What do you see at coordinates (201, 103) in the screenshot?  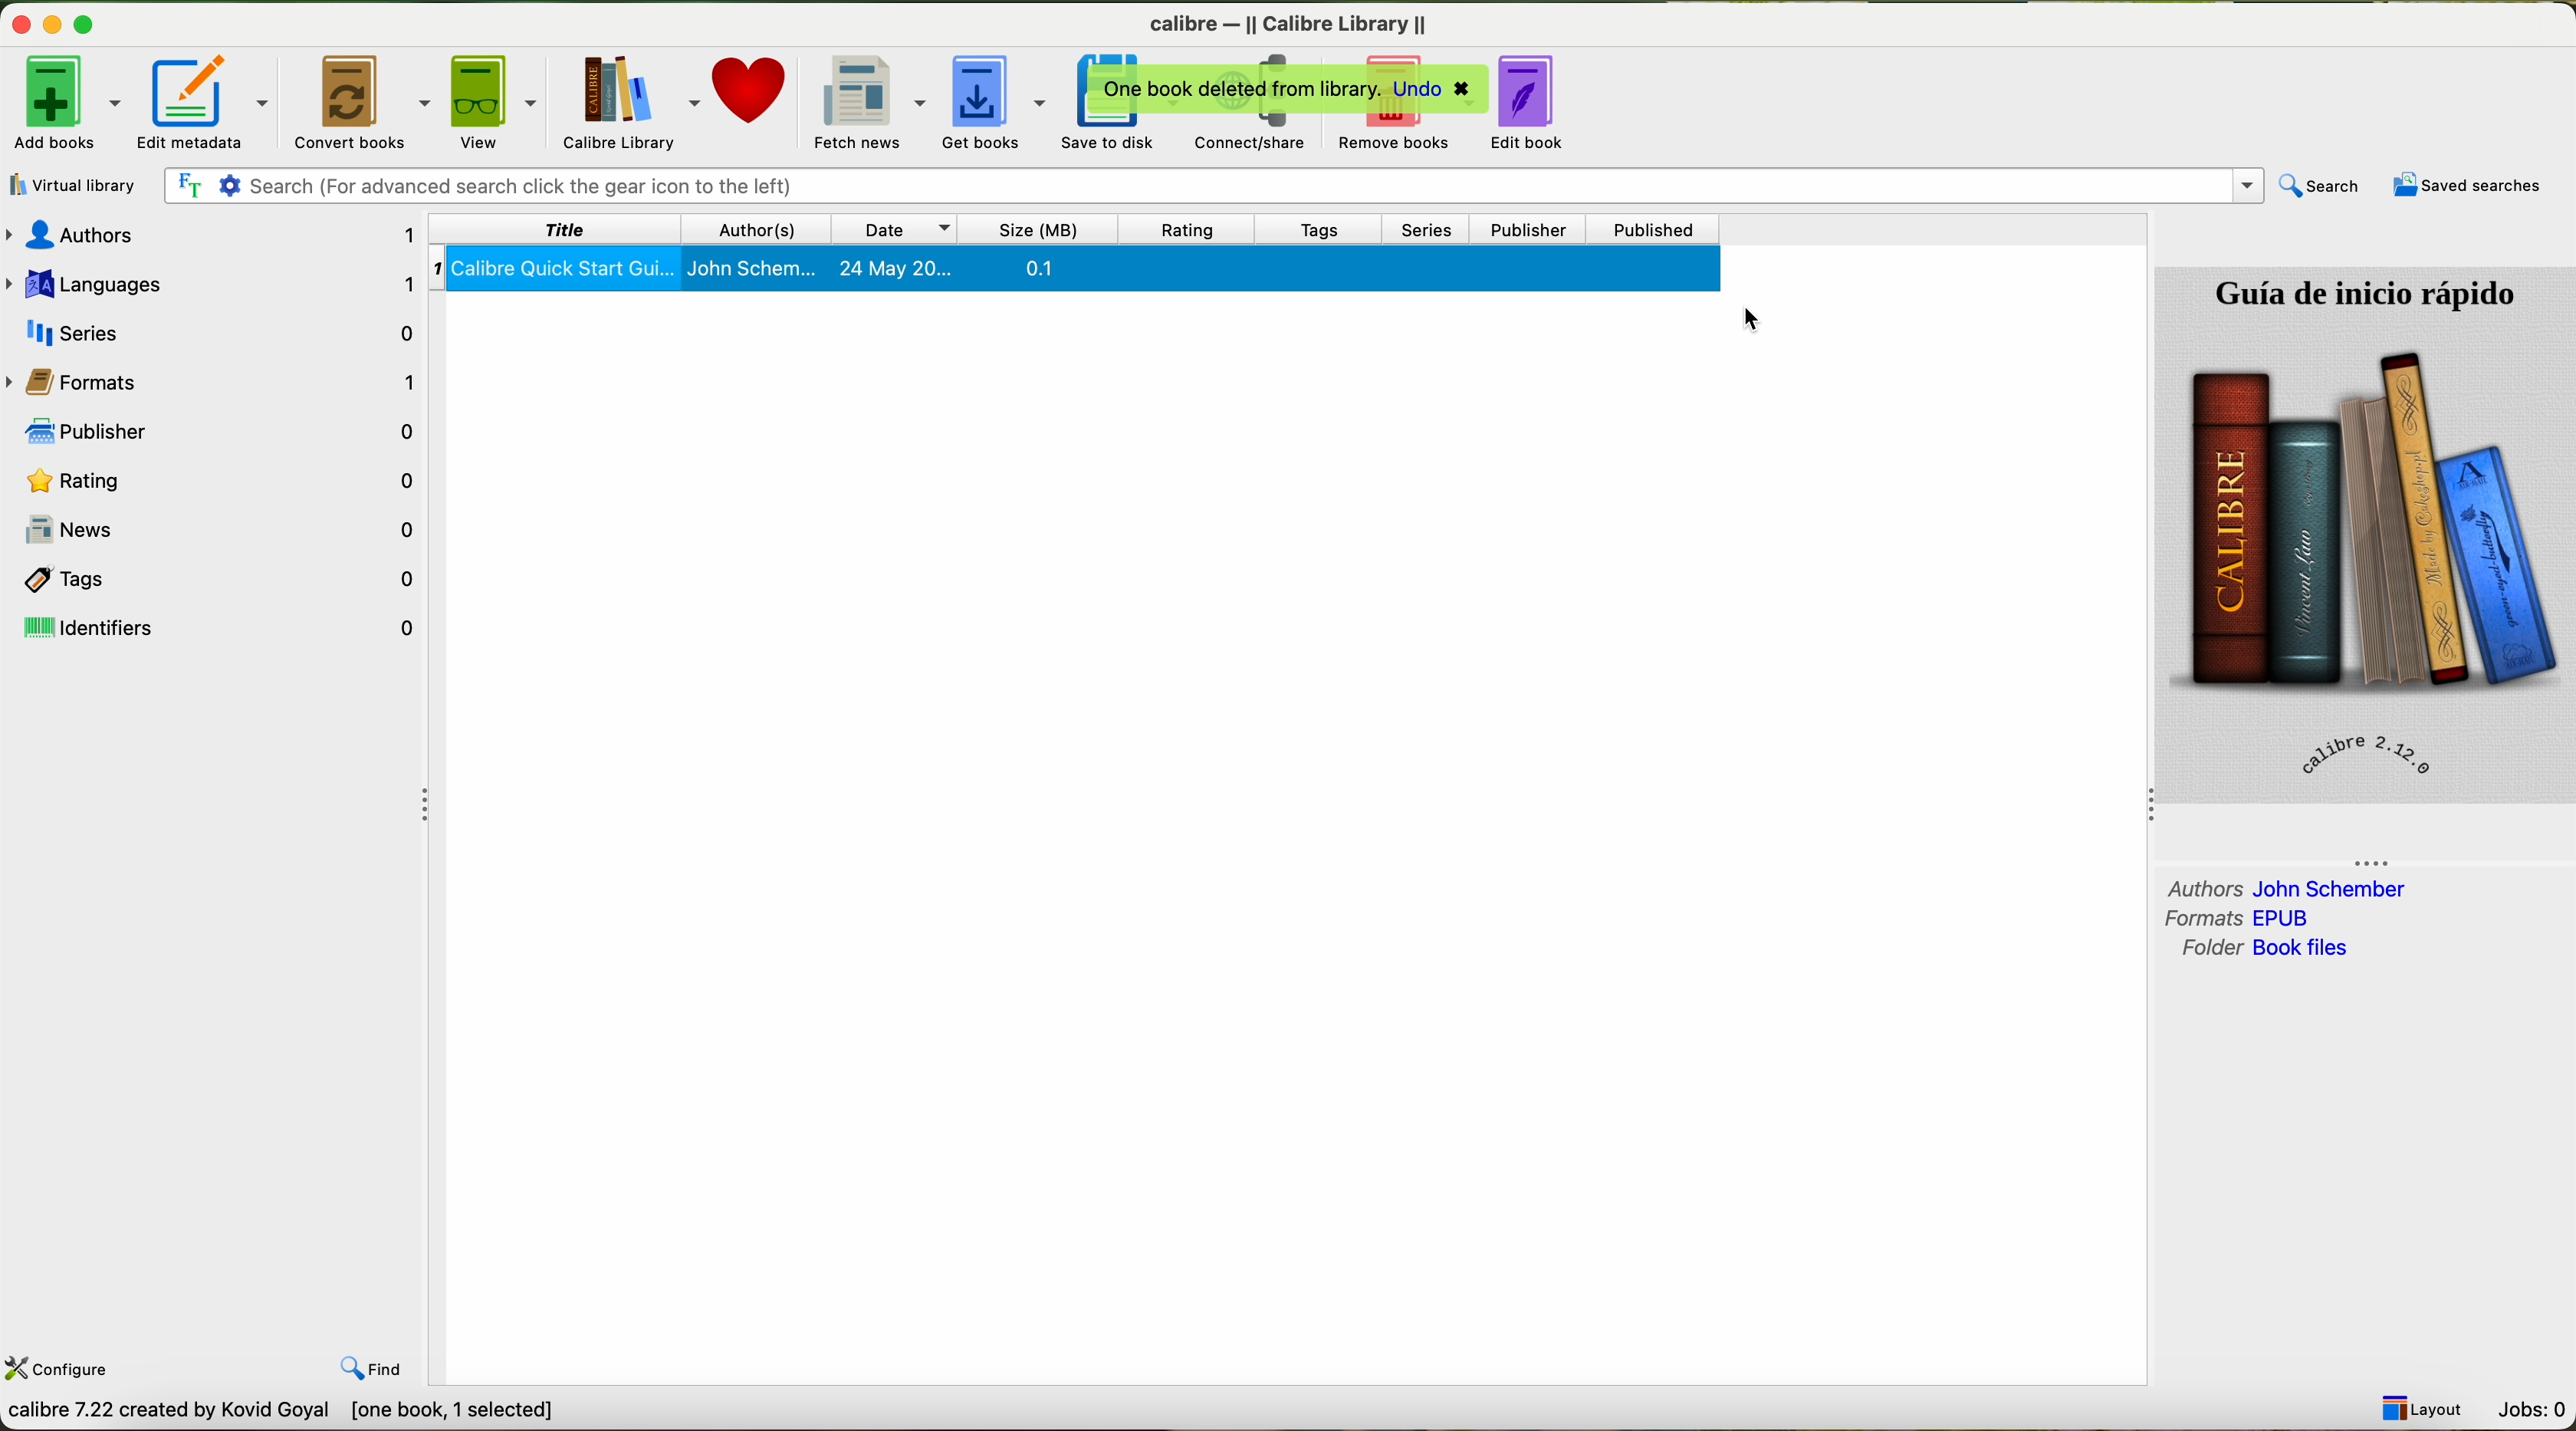 I see `edit metadata` at bounding box center [201, 103].